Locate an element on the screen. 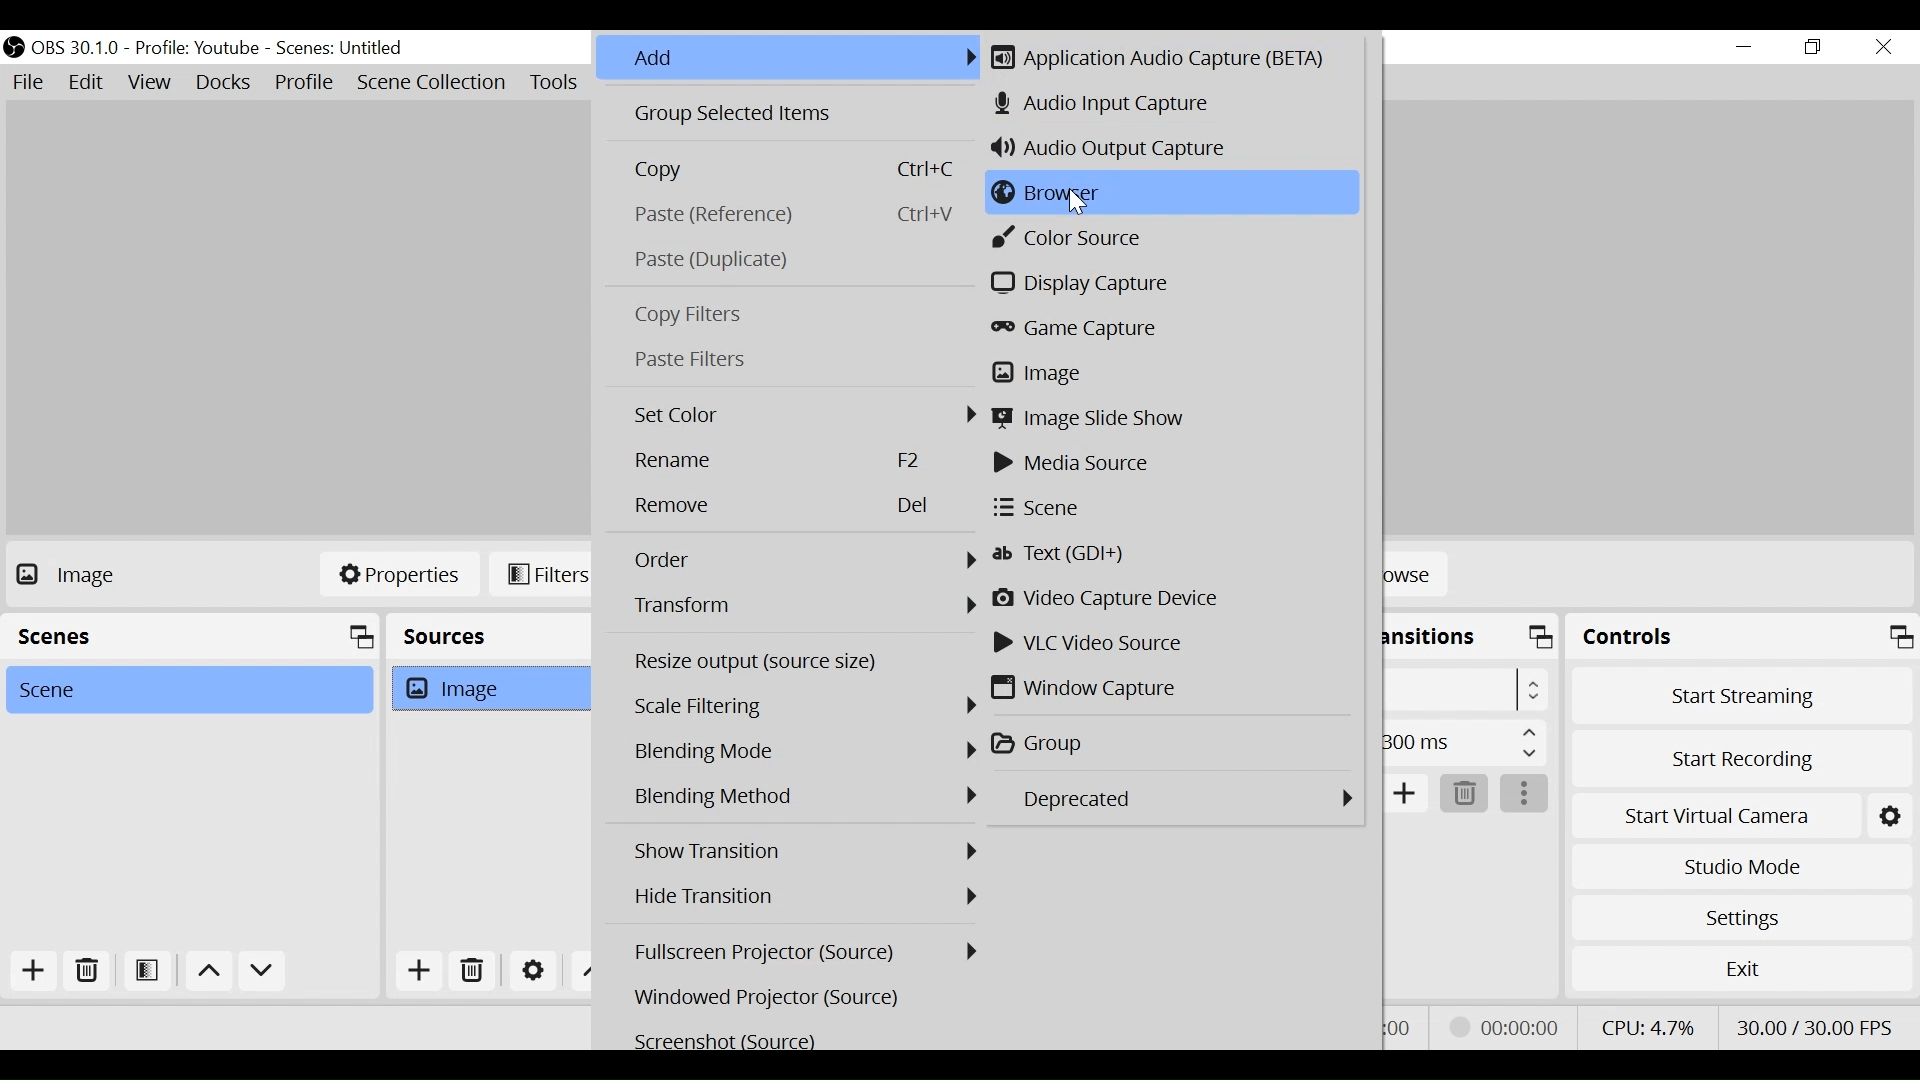  Audio Output Capture is located at coordinates (1177, 150).